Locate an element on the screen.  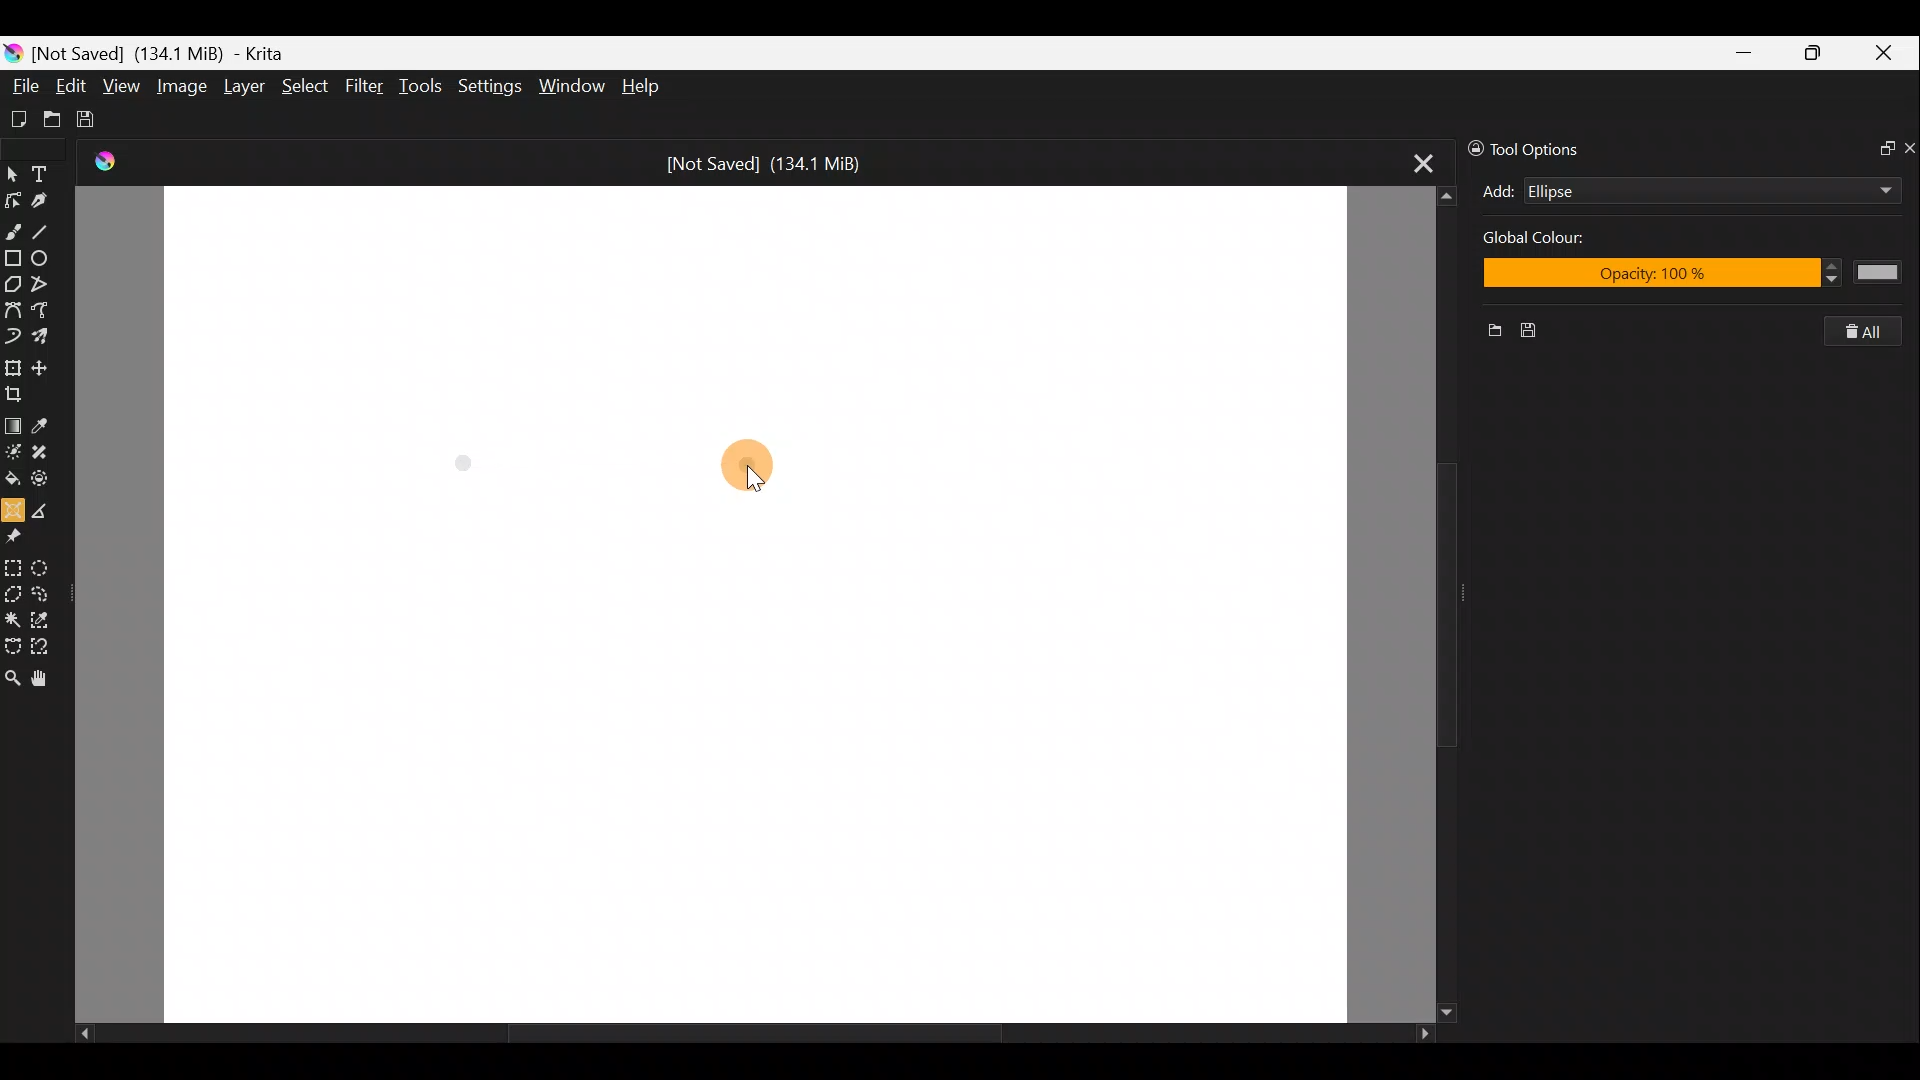
Select is located at coordinates (305, 91).